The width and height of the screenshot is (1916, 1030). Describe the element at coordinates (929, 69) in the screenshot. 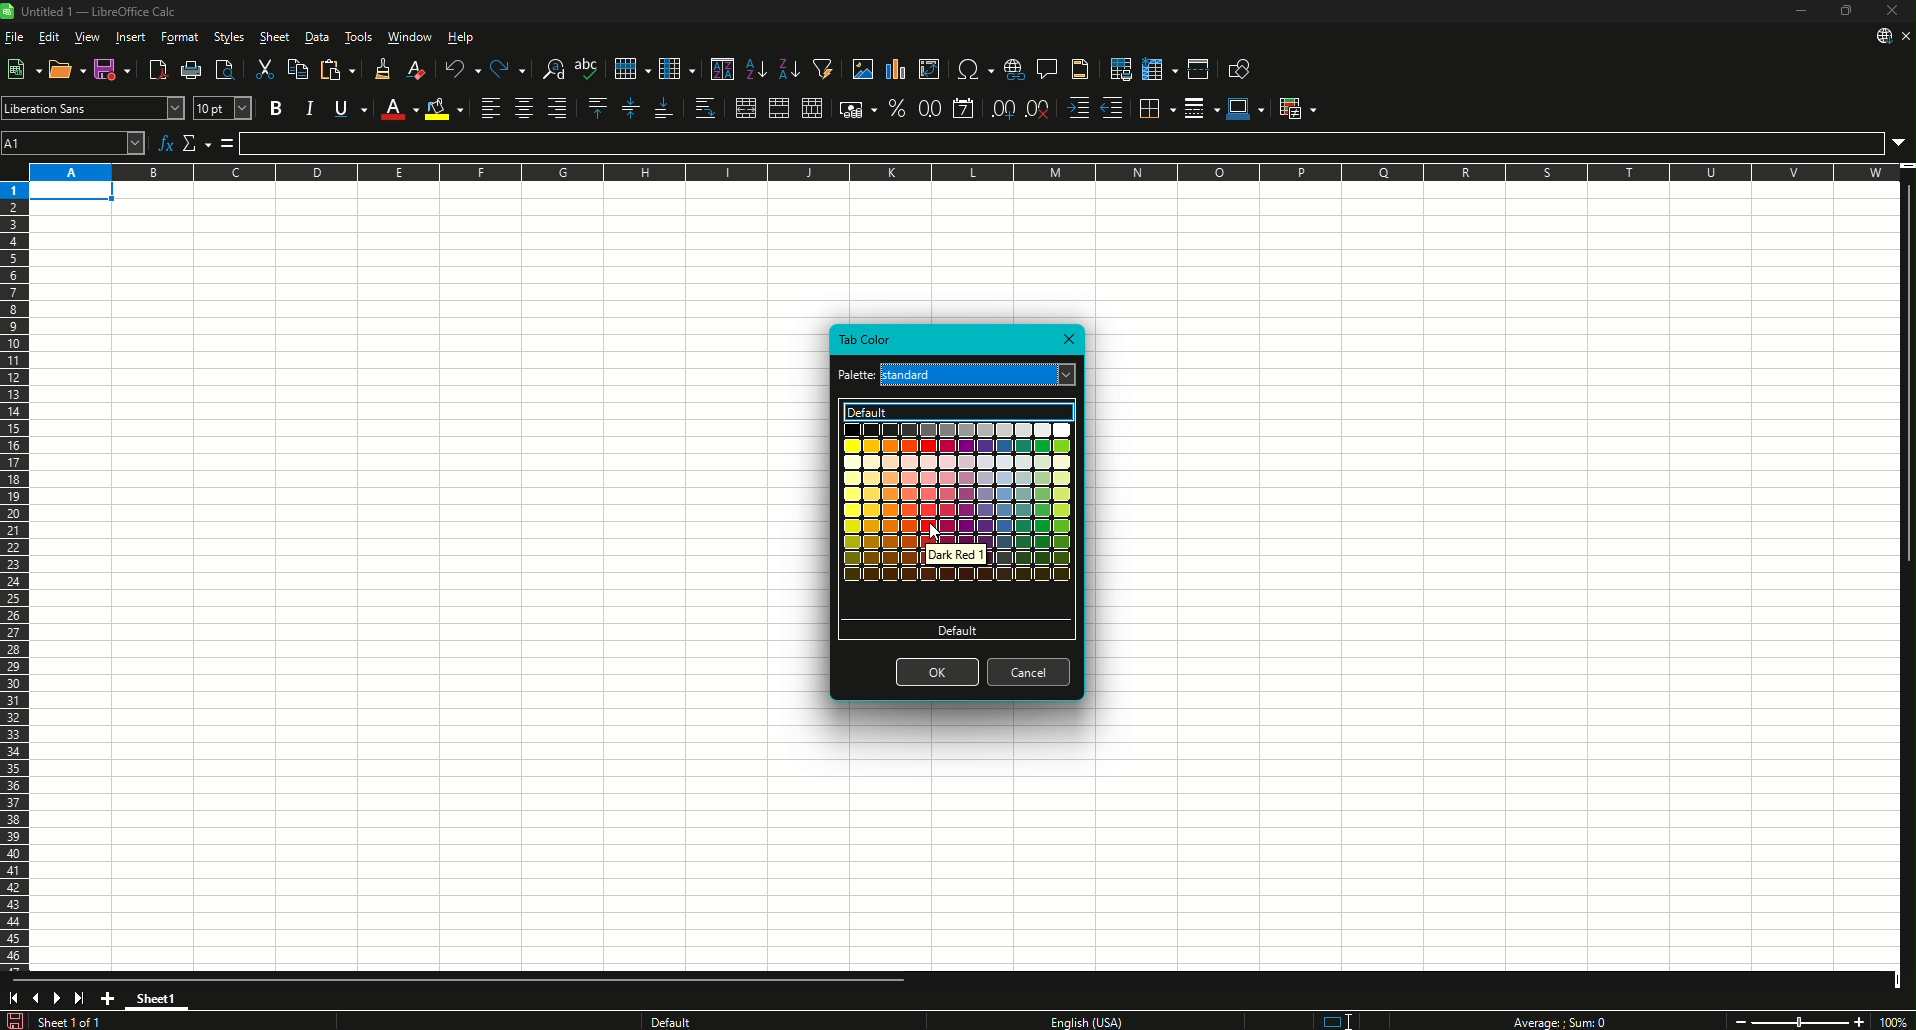

I see `Insert or Edit Pivot` at that location.